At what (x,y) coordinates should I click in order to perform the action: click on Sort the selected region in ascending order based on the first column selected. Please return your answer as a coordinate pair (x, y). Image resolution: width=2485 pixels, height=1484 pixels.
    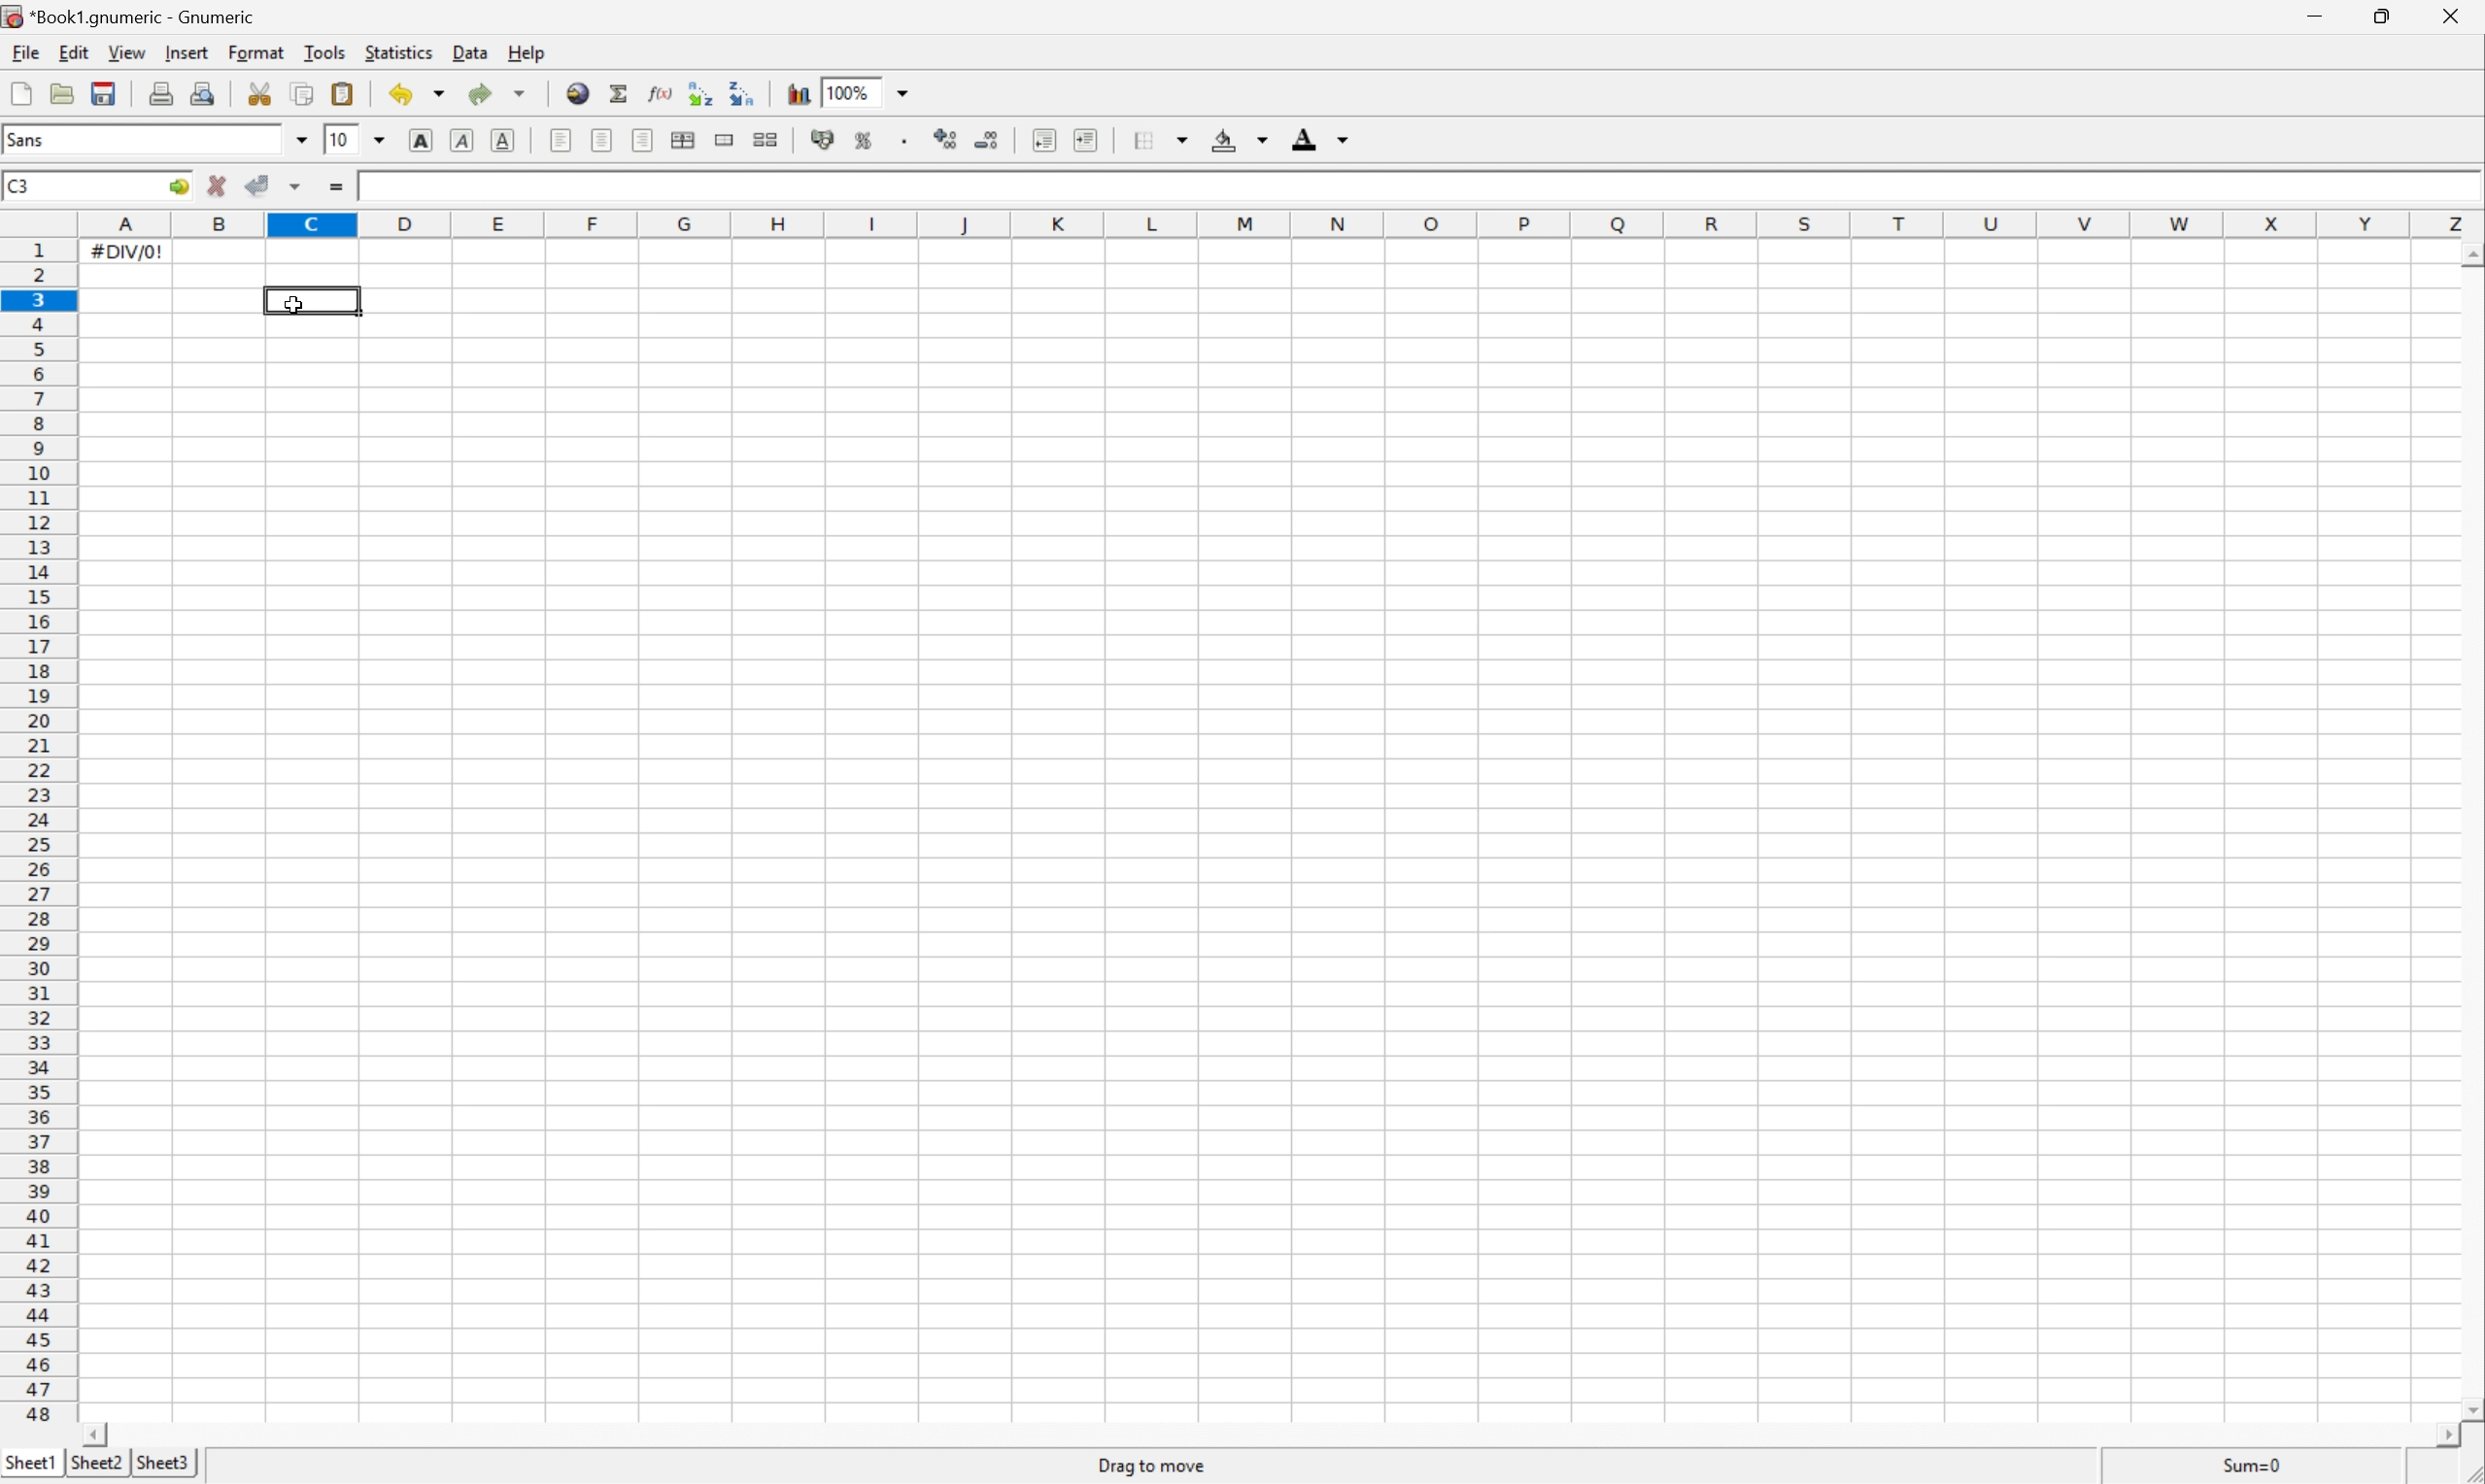
    Looking at the image, I should click on (698, 93).